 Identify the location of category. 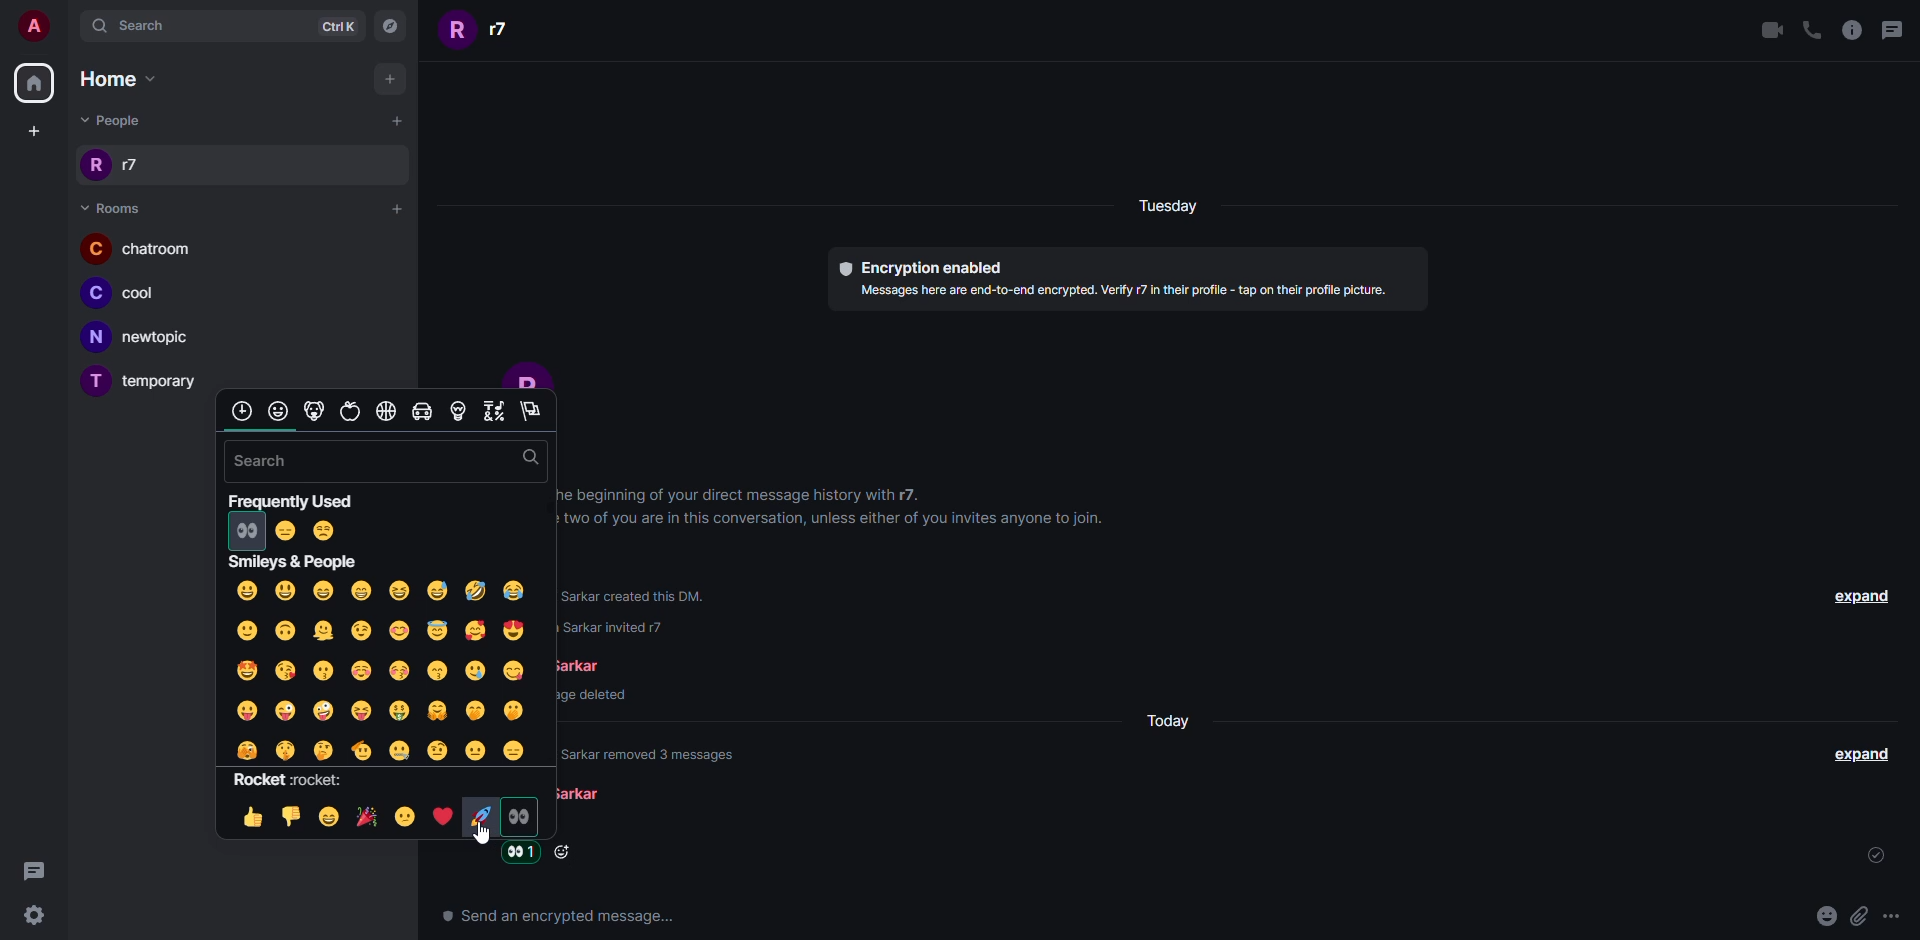
(532, 414).